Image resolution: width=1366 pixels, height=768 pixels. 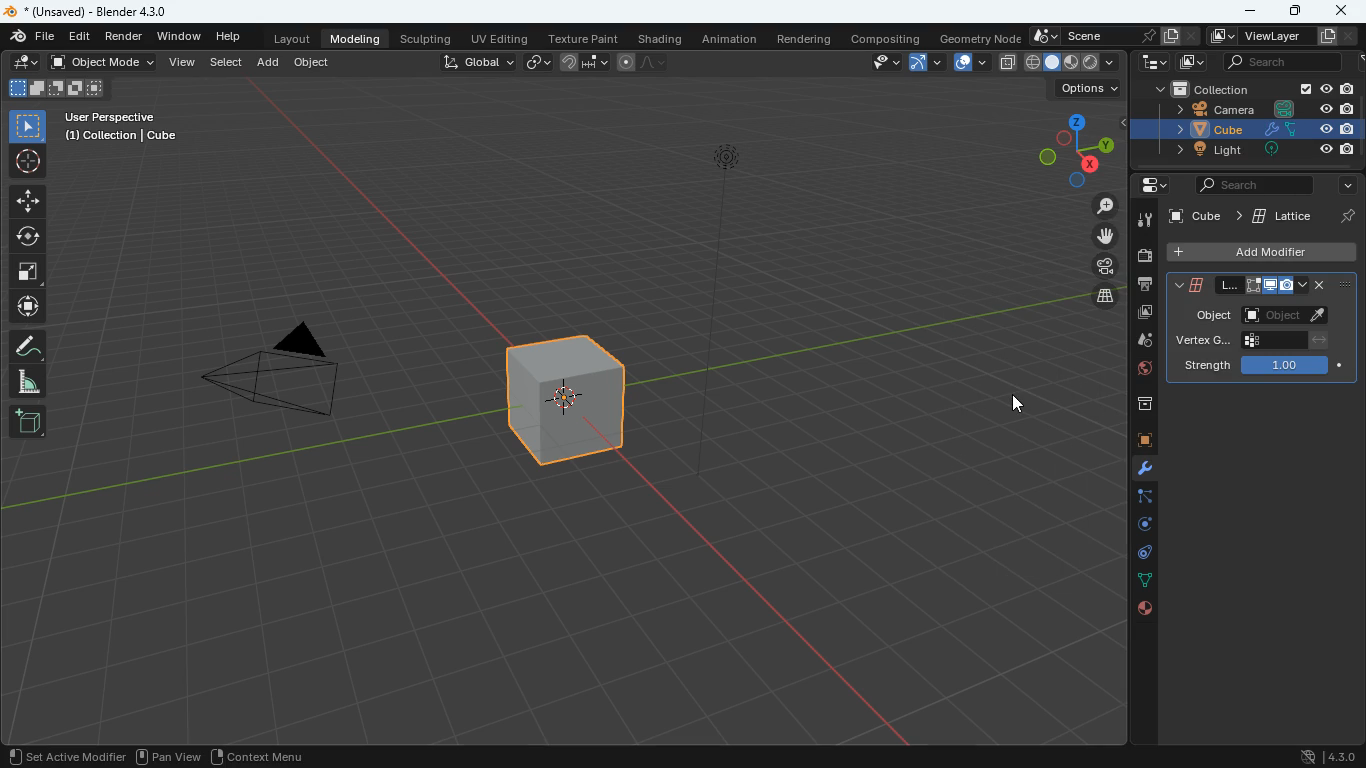 What do you see at coordinates (24, 61) in the screenshot?
I see `edit` at bounding box center [24, 61].